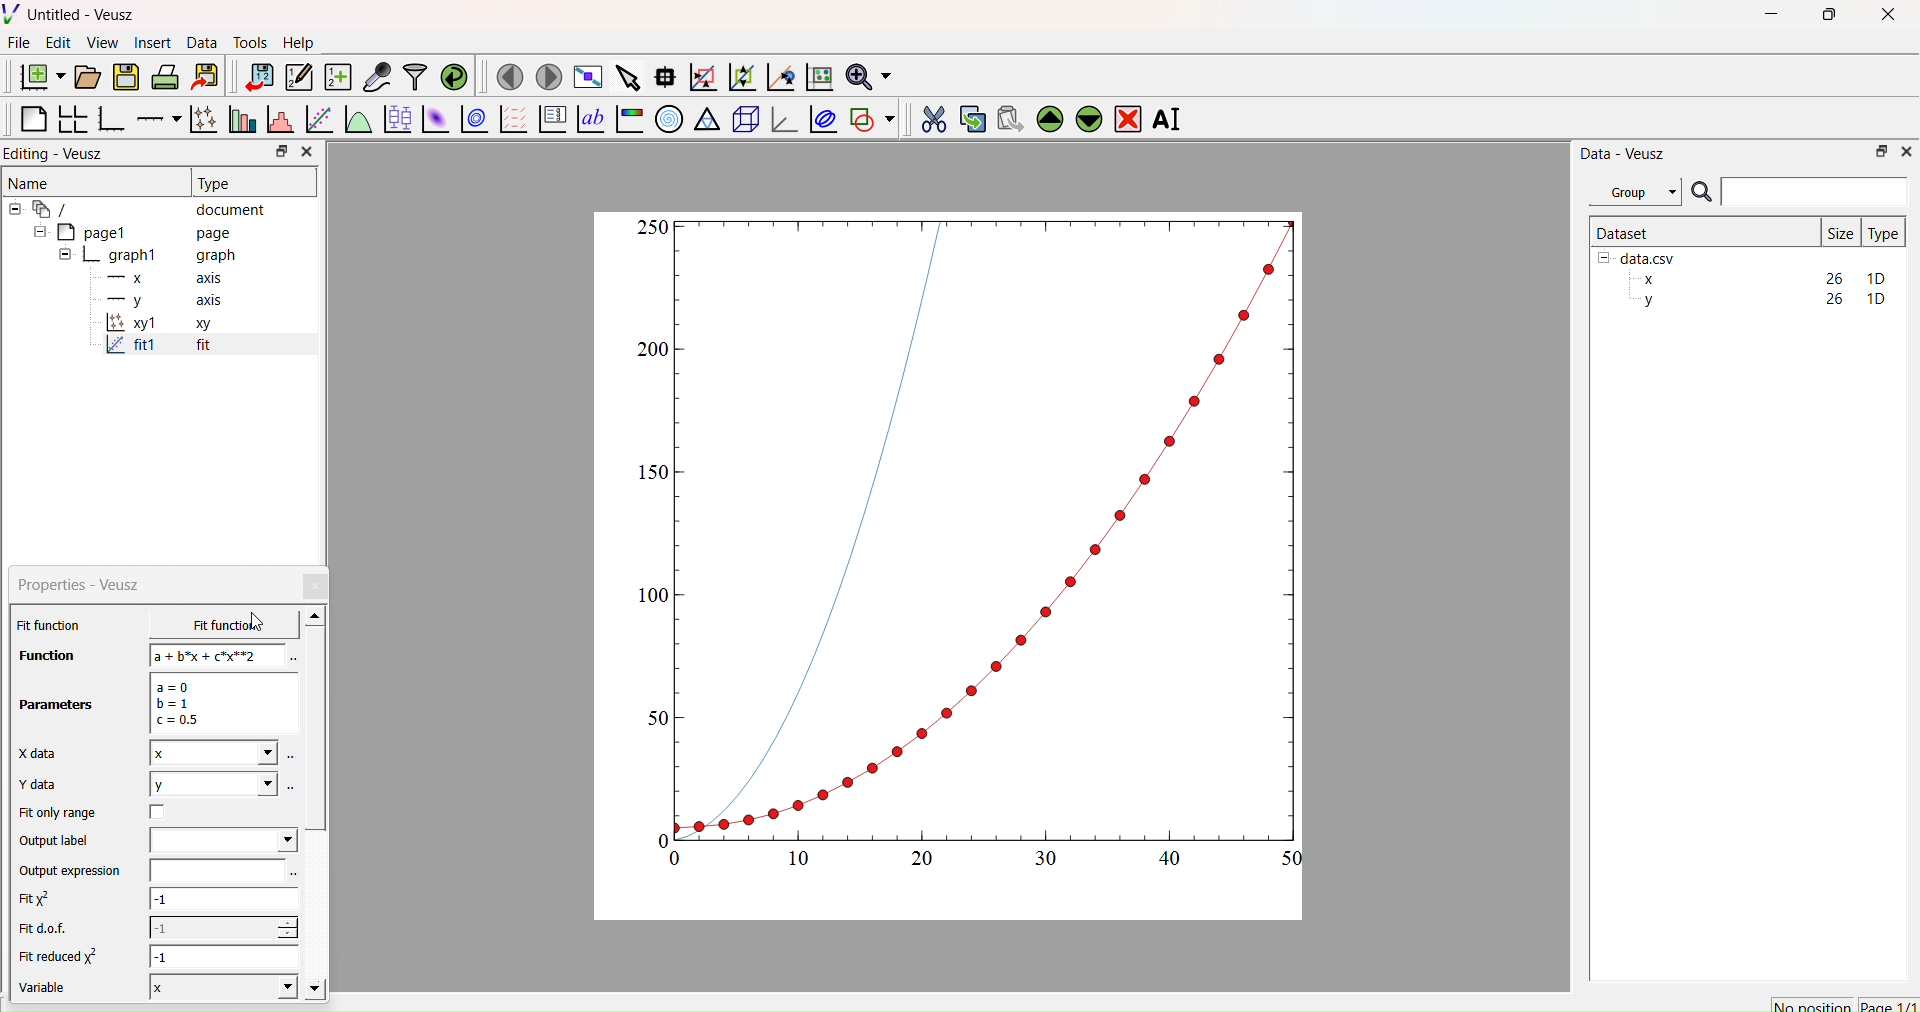 The image size is (1920, 1012). Describe the element at coordinates (156, 42) in the screenshot. I see `Insert` at that location.